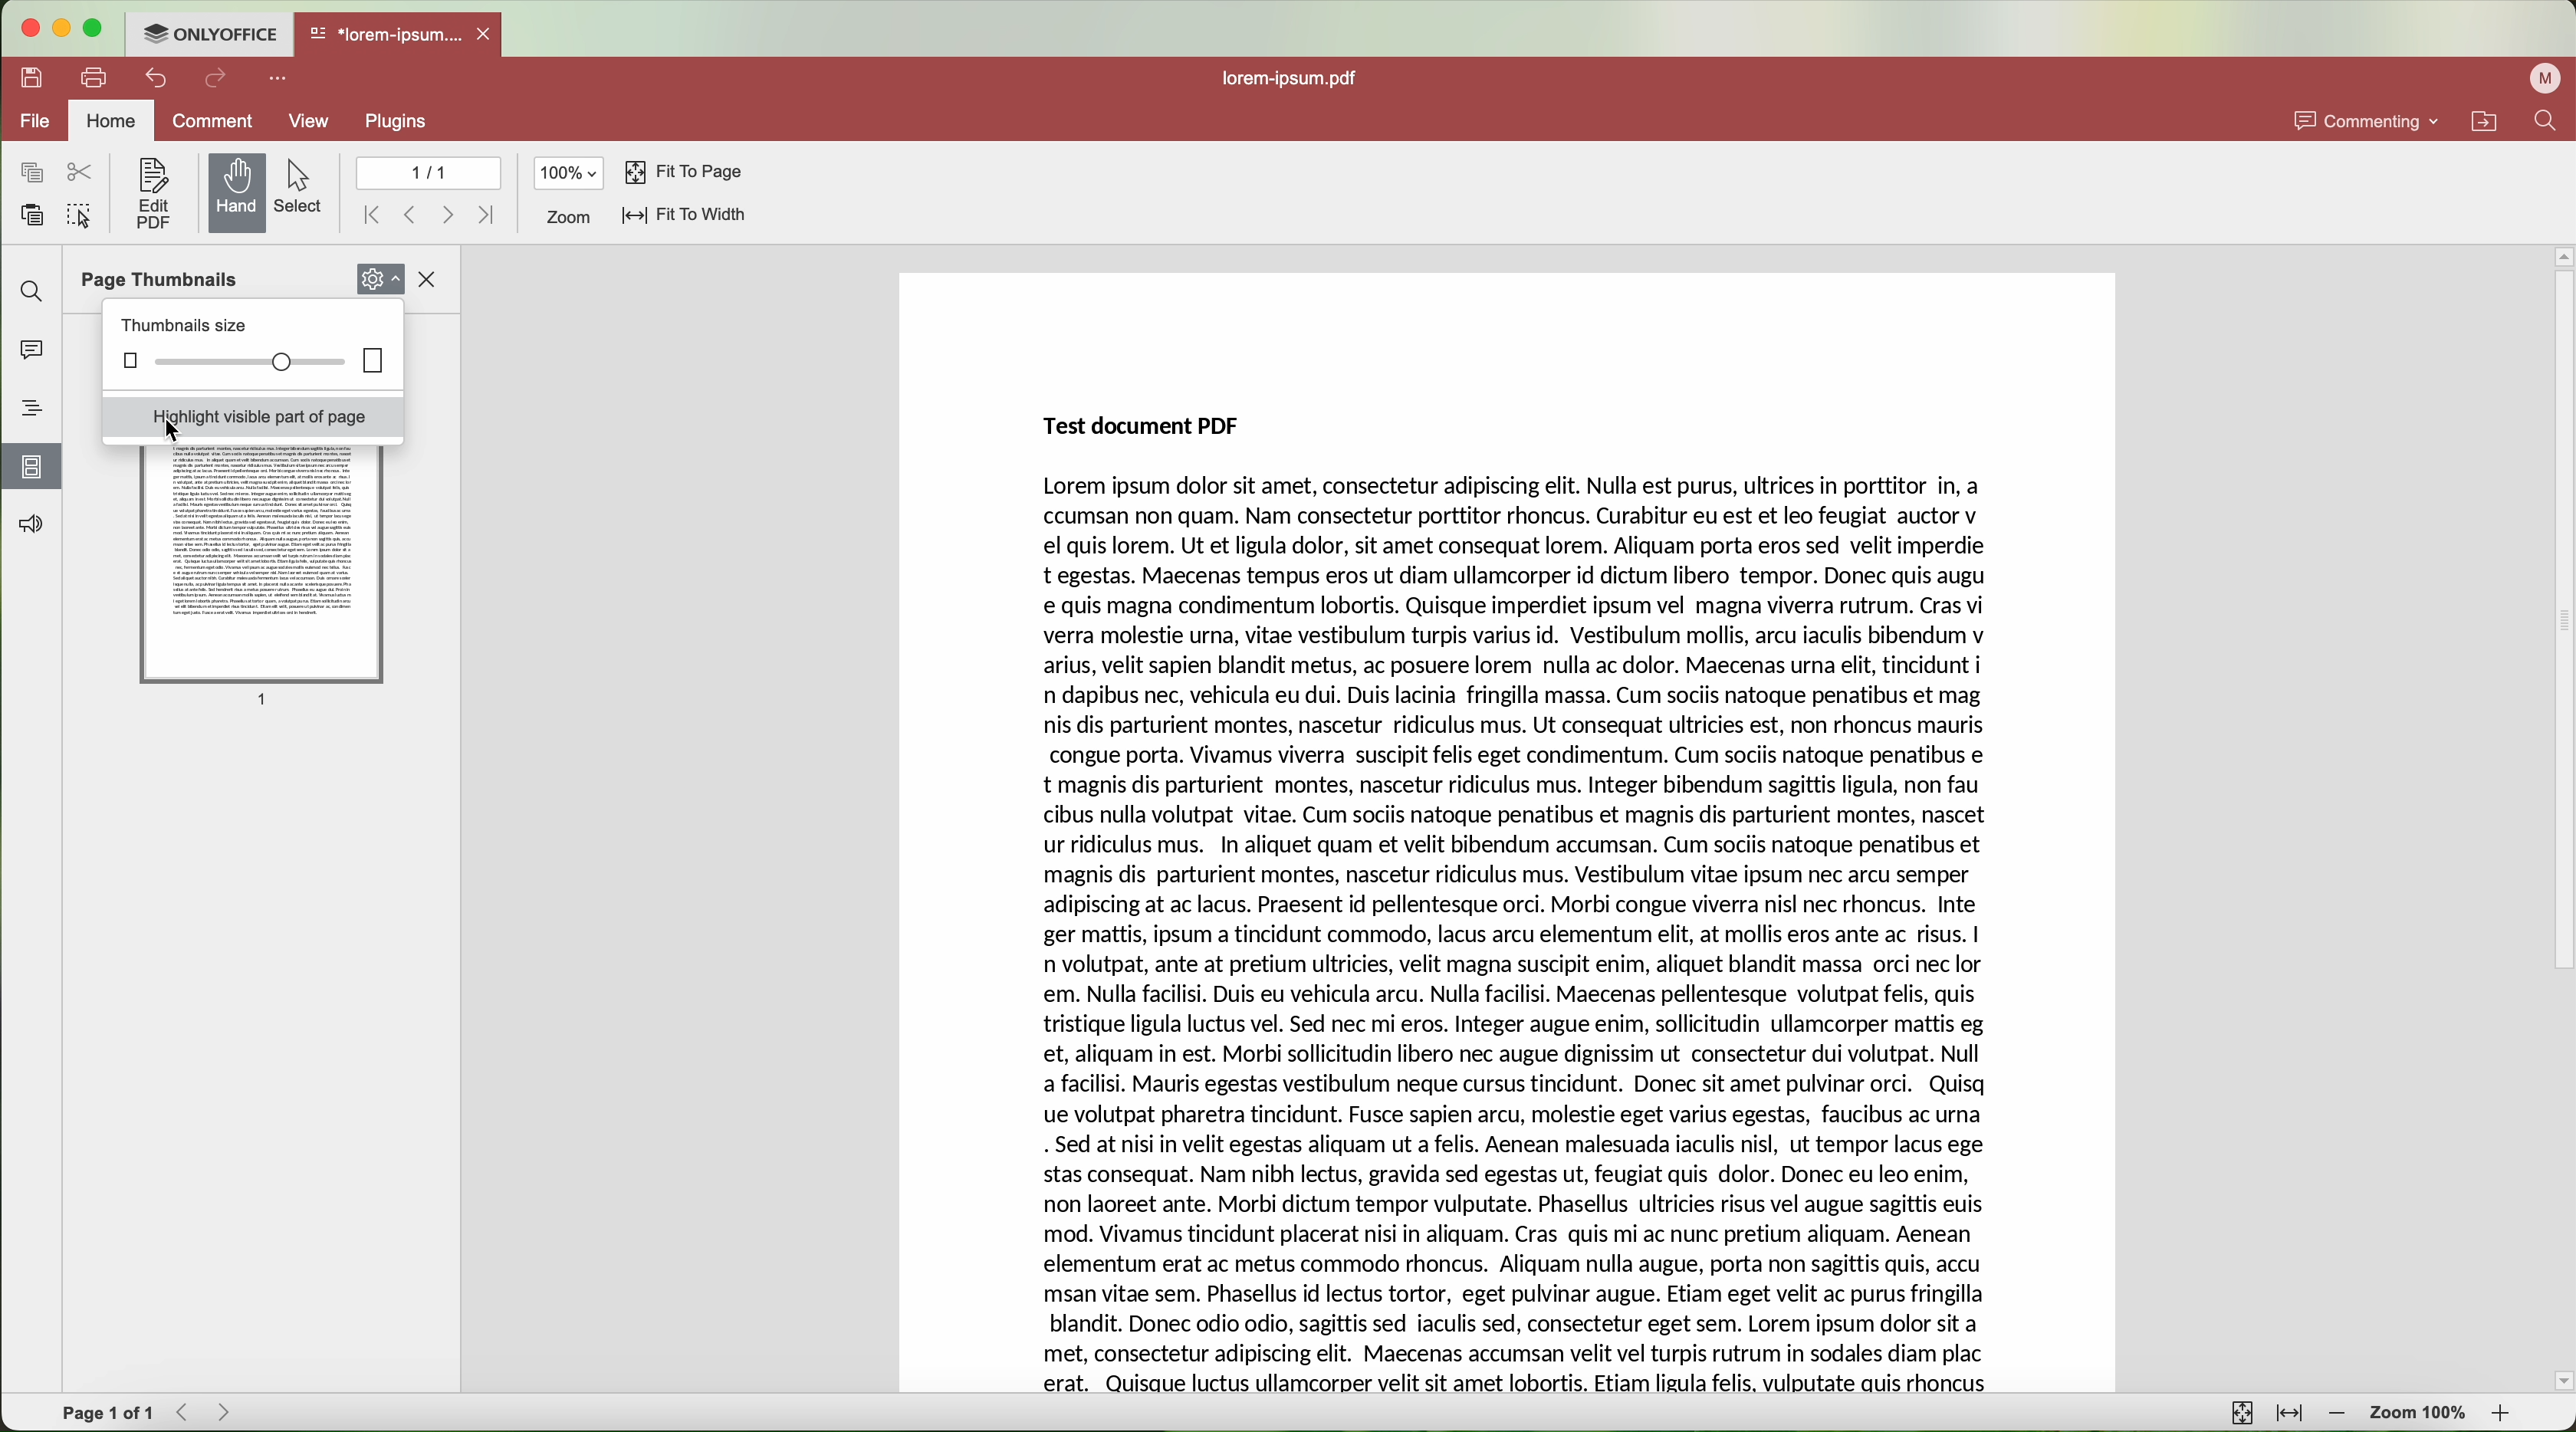  Describe the element at coordinates (2552, 121) in the screenshot. I see `find` at that location.